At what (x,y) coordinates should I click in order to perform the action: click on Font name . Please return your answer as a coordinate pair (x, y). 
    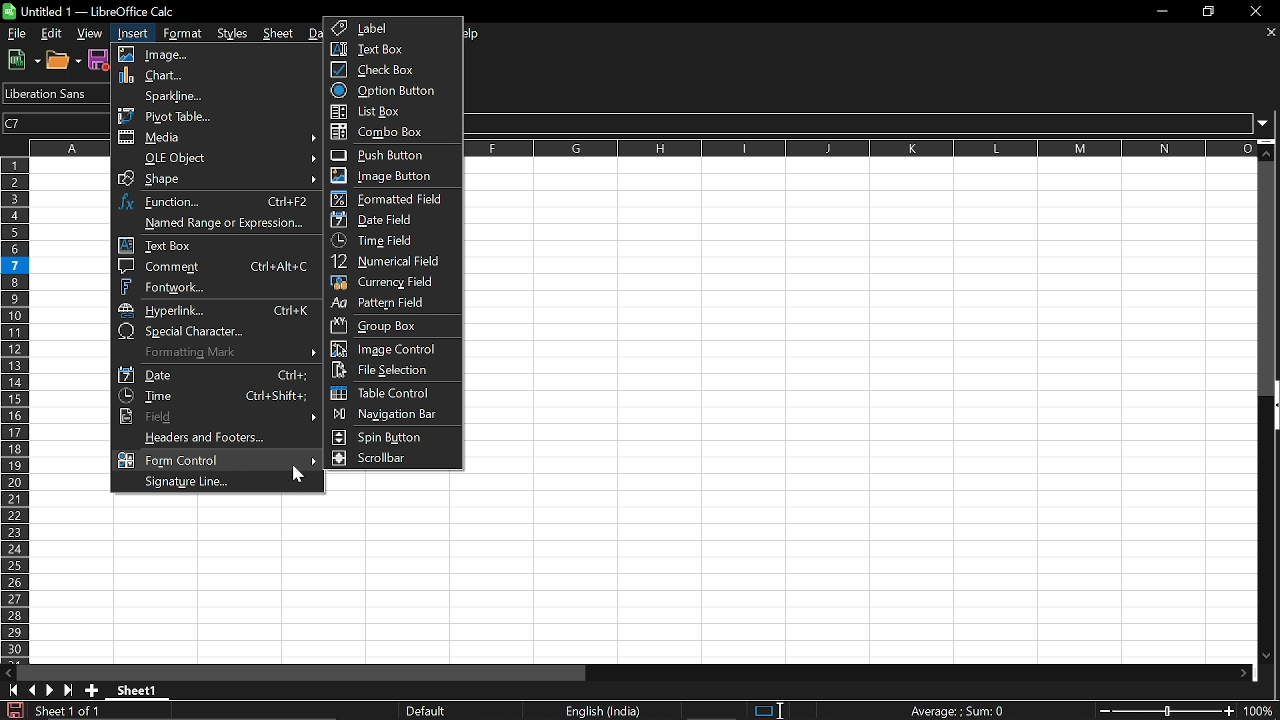
    Looking at the image, I should click on (53, 93).